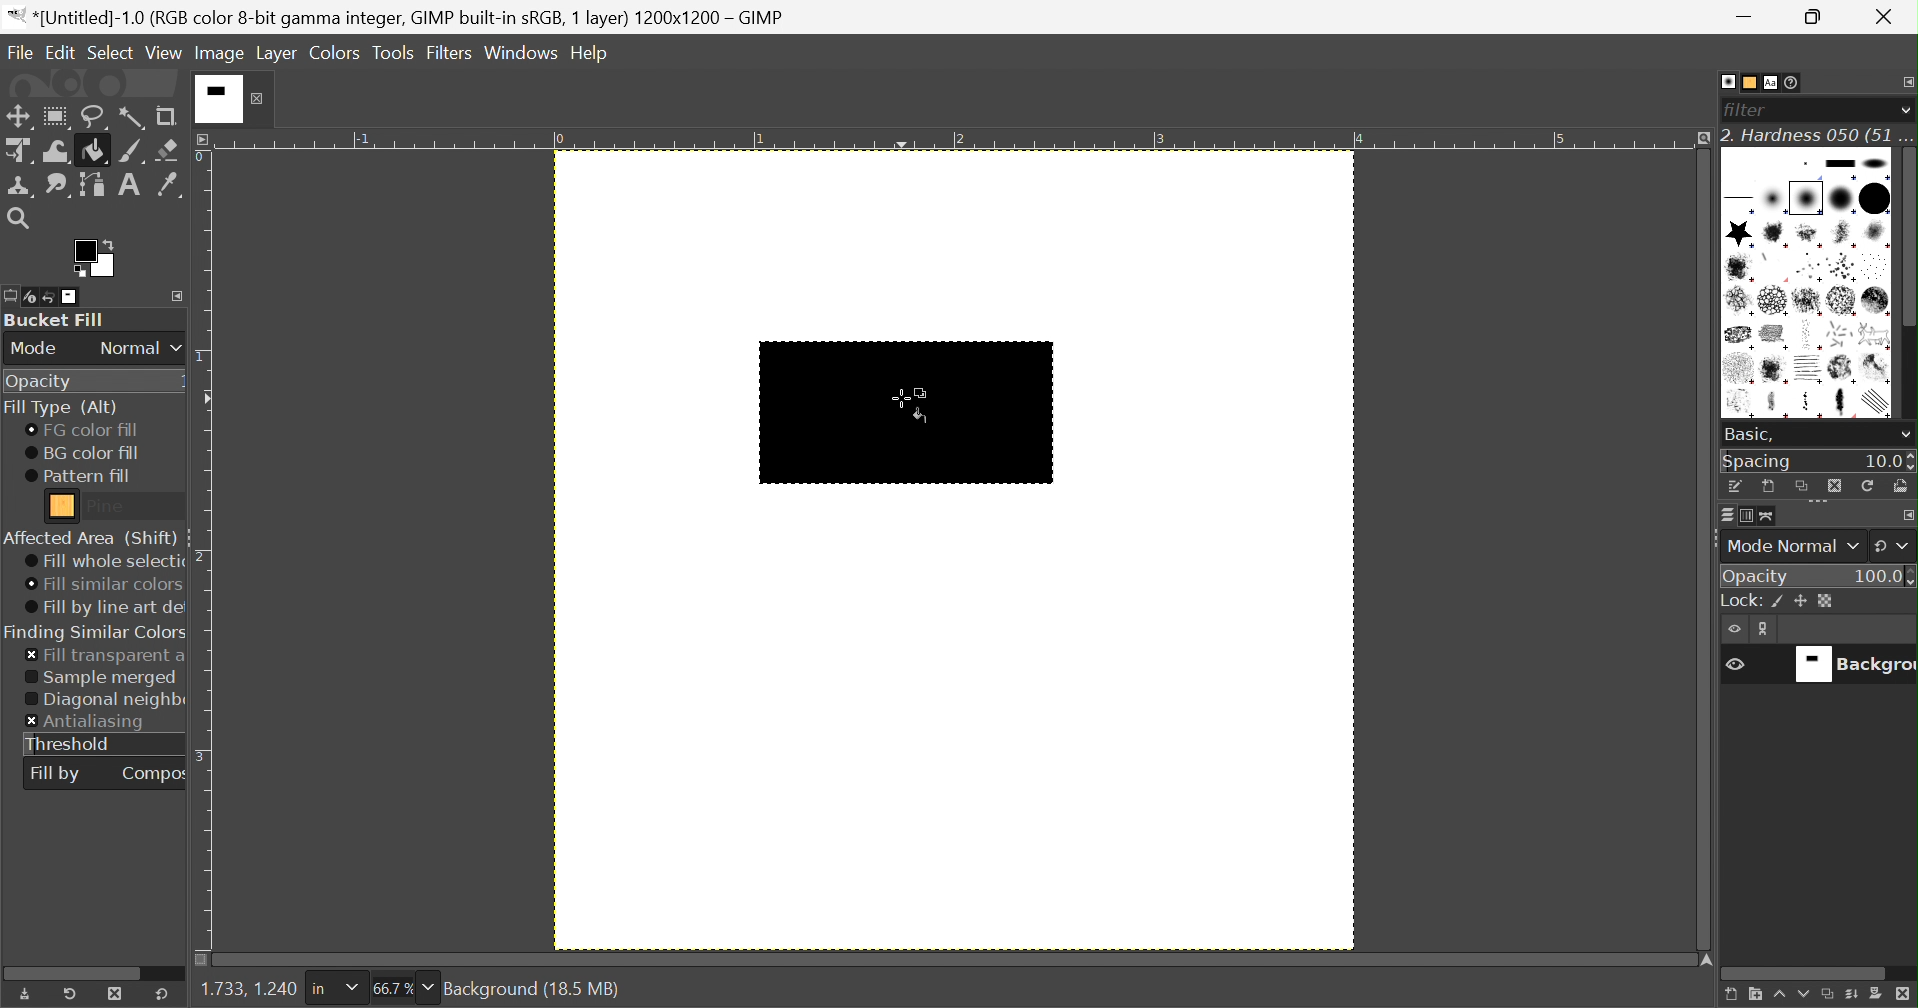  I want to click on Options, so click(1904, 437).